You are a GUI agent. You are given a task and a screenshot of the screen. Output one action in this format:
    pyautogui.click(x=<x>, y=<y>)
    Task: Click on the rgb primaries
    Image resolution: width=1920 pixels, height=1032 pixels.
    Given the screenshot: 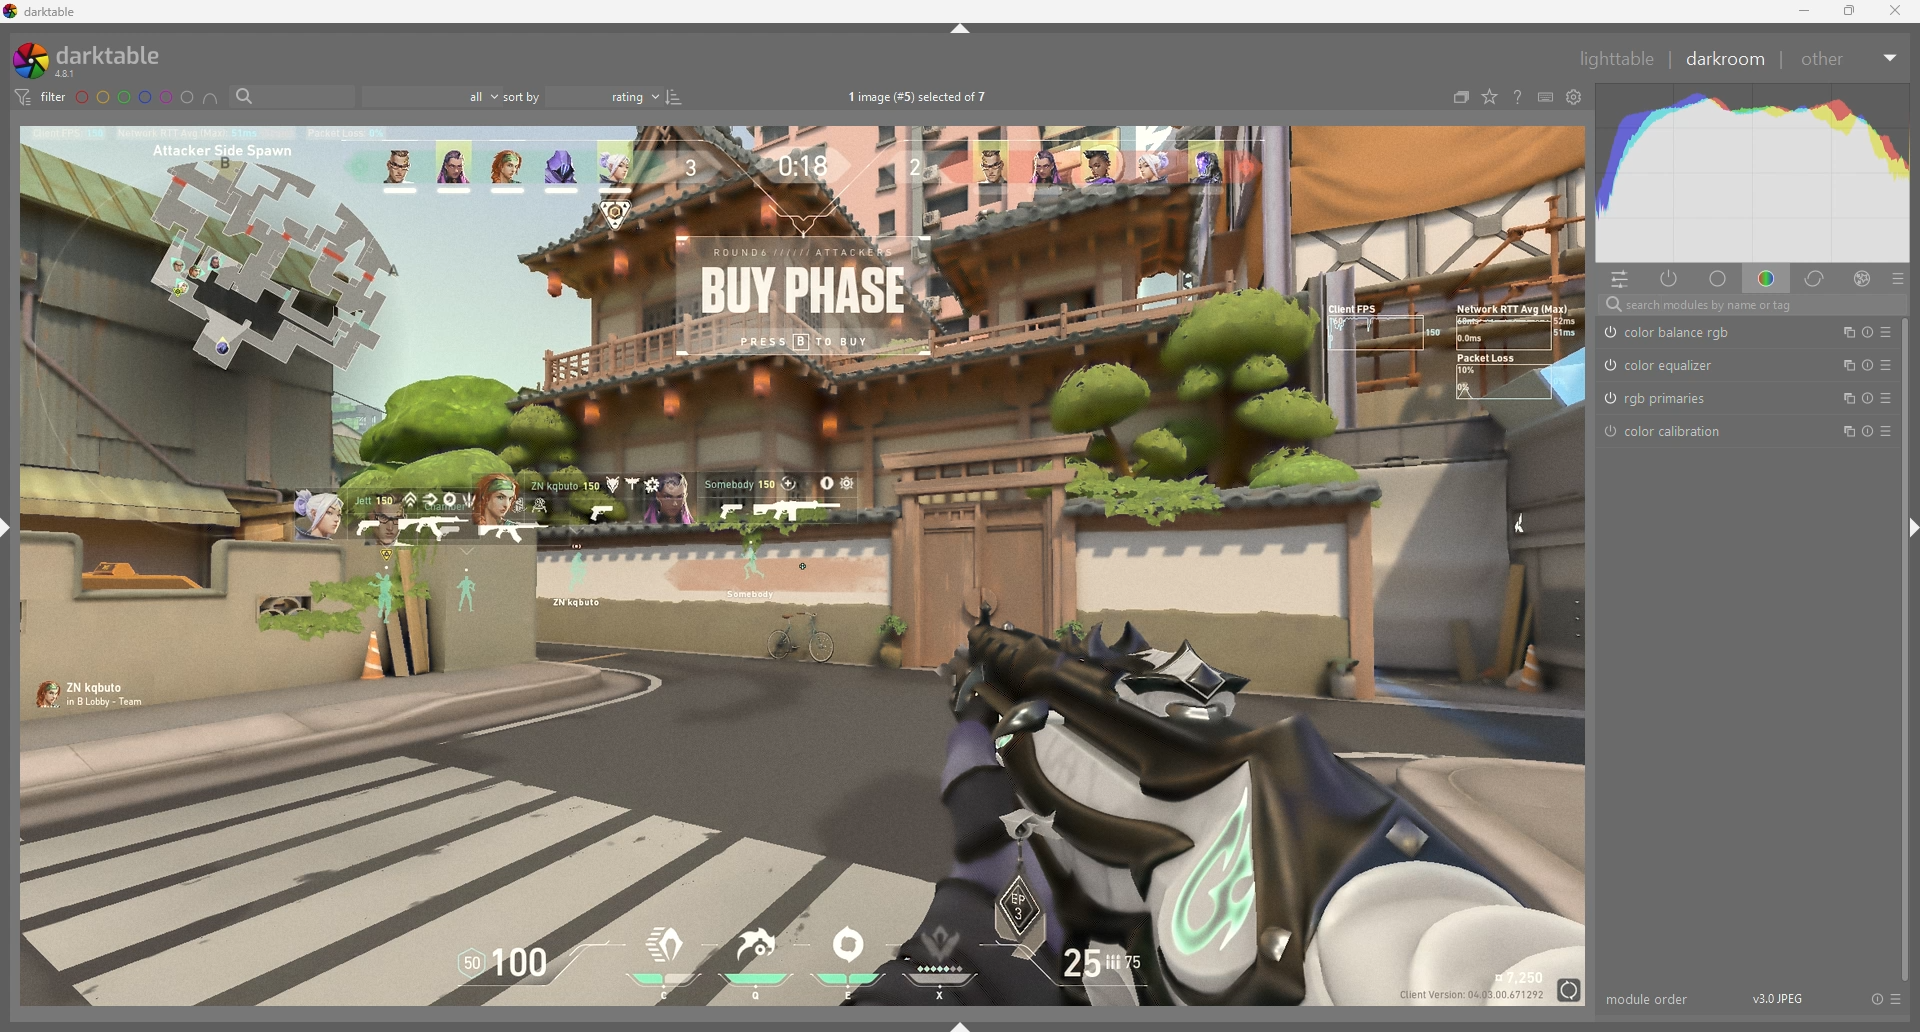 What is the action you would take?
    pyautogui.click(x=1657, y=398)
    